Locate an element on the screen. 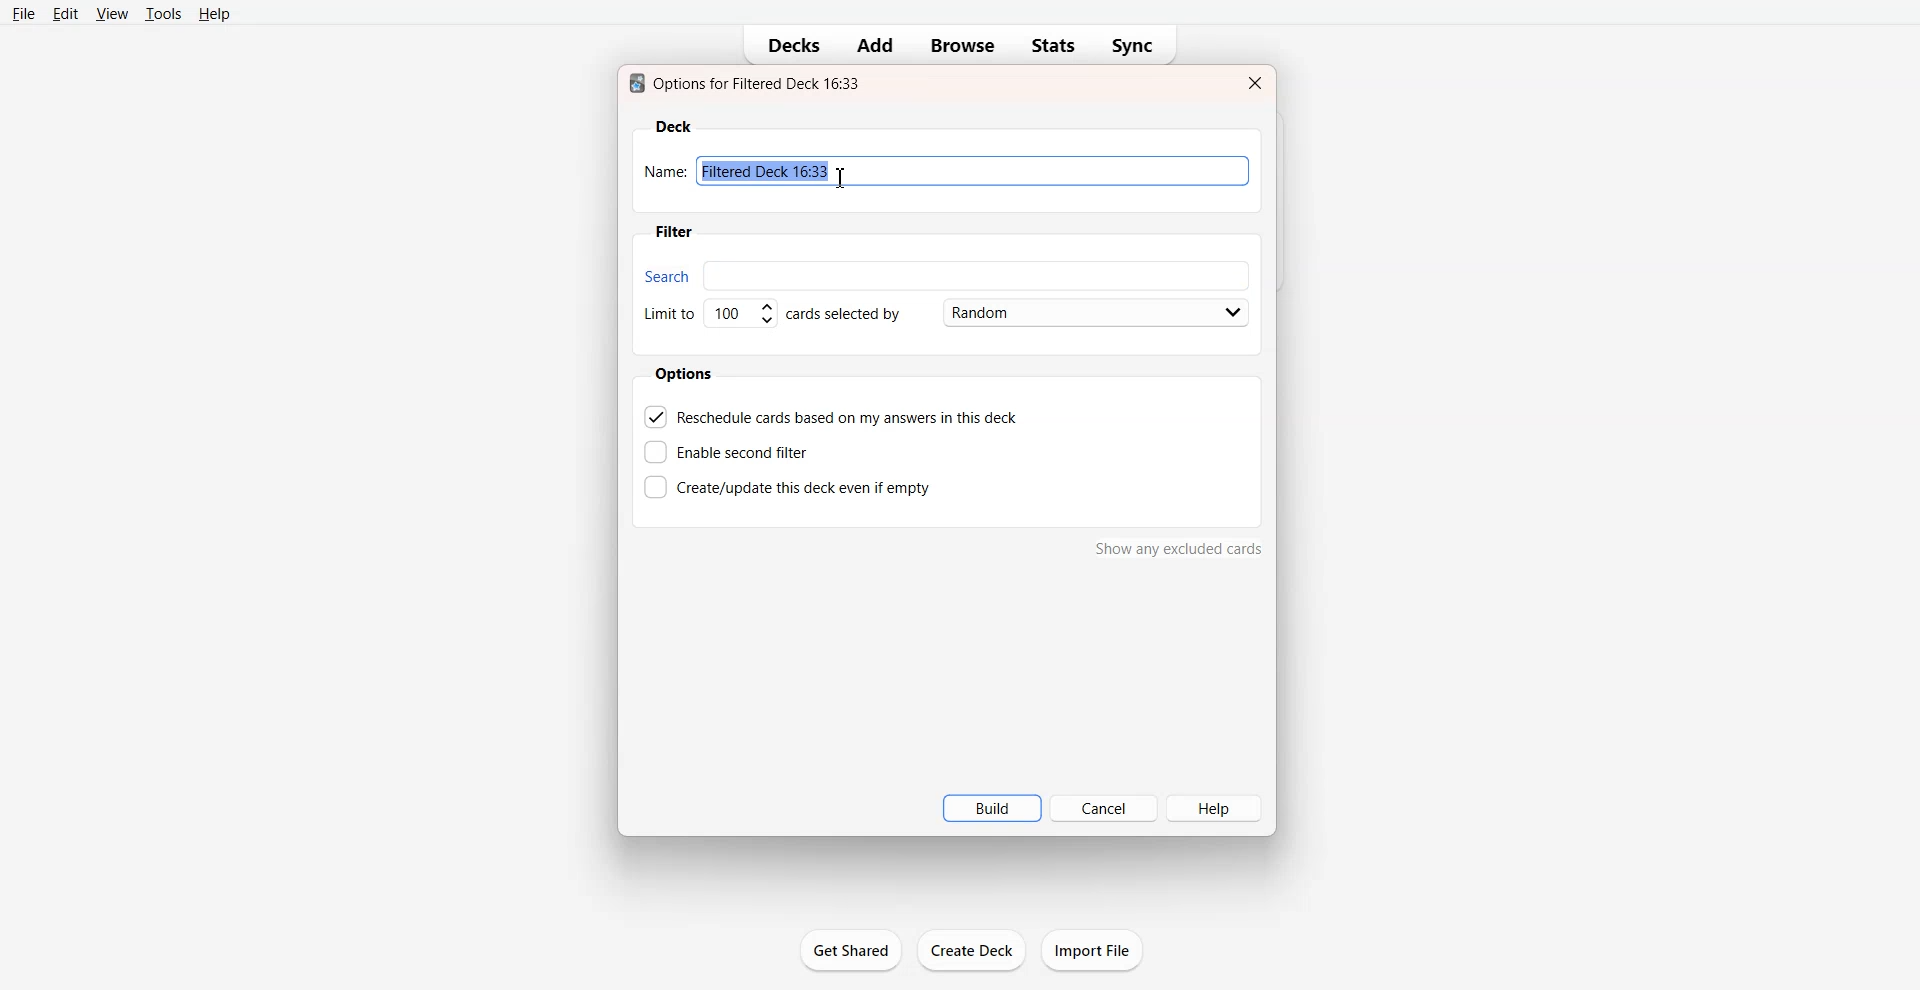 This screenshot has width=1920, height=990. Tools is located at coordinates (163, 13).